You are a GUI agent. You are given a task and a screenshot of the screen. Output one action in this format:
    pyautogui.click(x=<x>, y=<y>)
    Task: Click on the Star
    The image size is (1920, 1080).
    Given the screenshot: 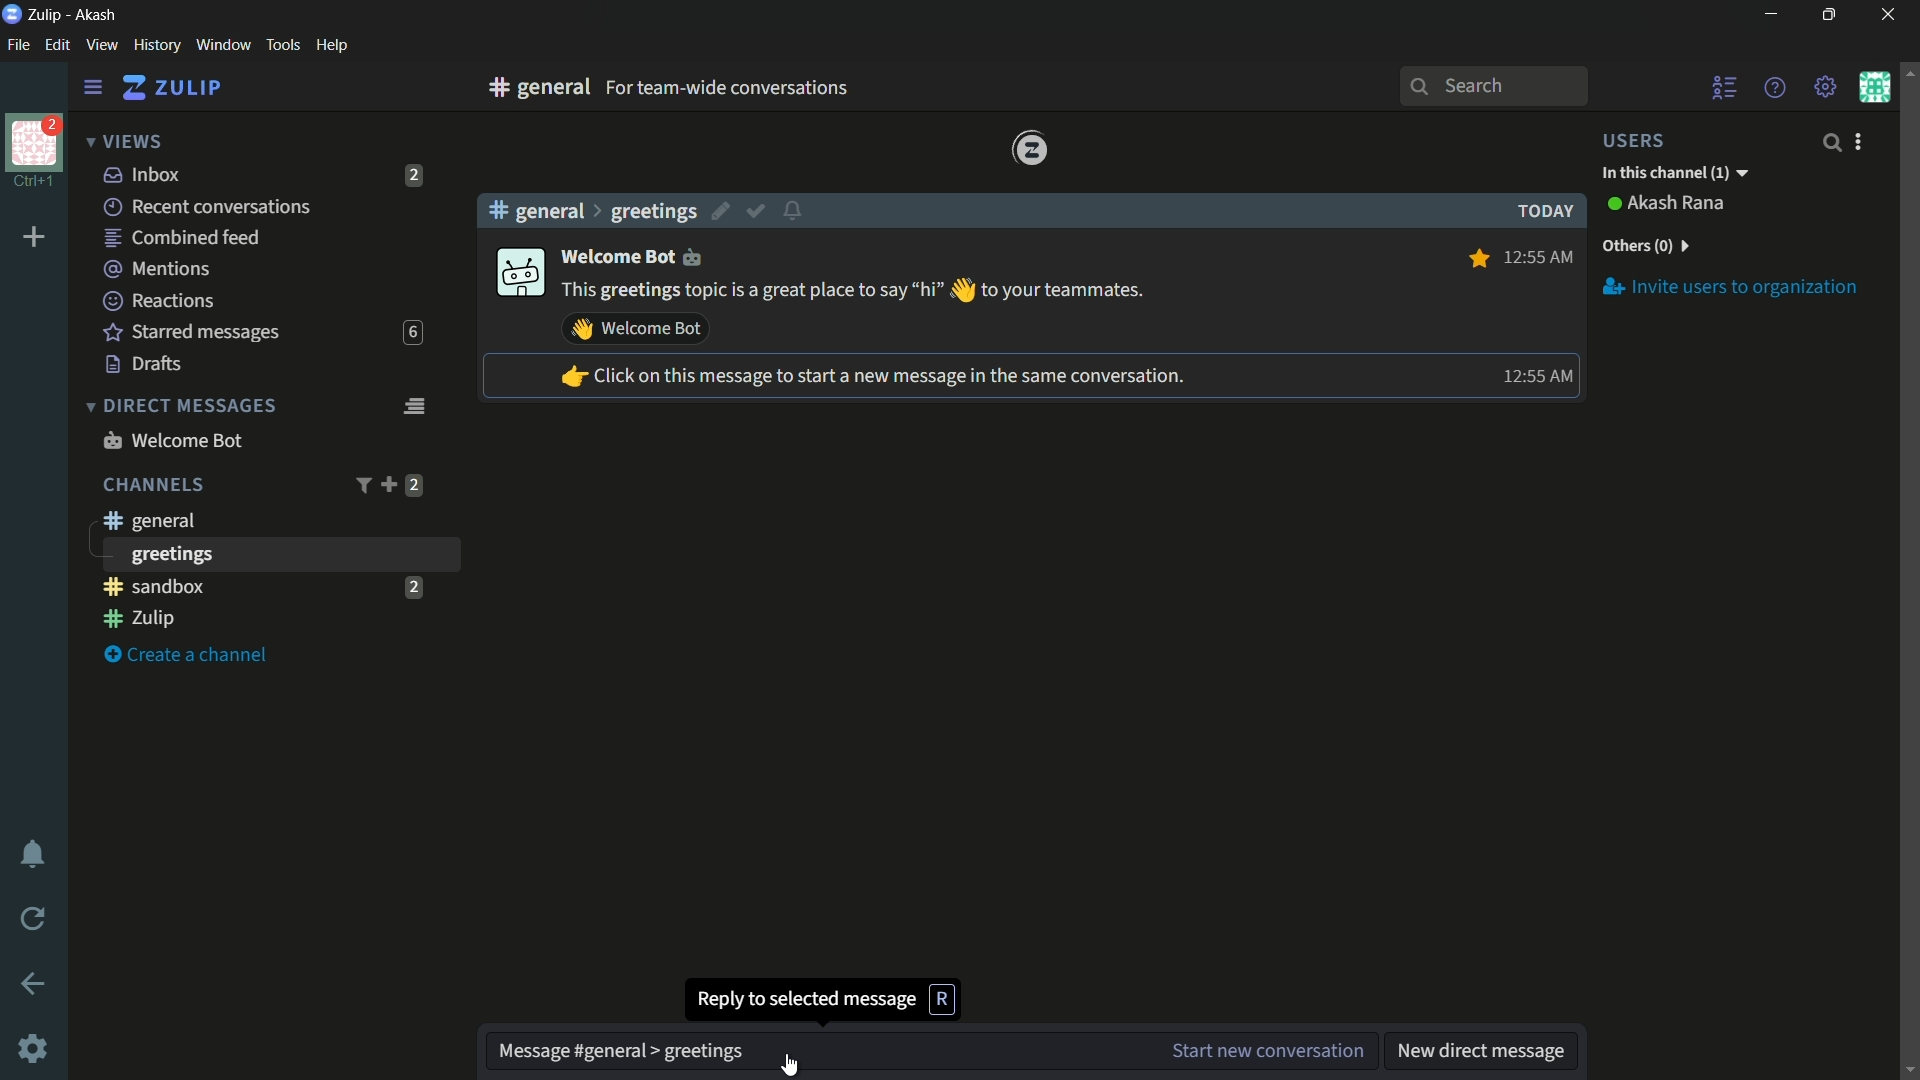 What is the action you would take?
    pyautogui.click(x=1476, y=258)
    